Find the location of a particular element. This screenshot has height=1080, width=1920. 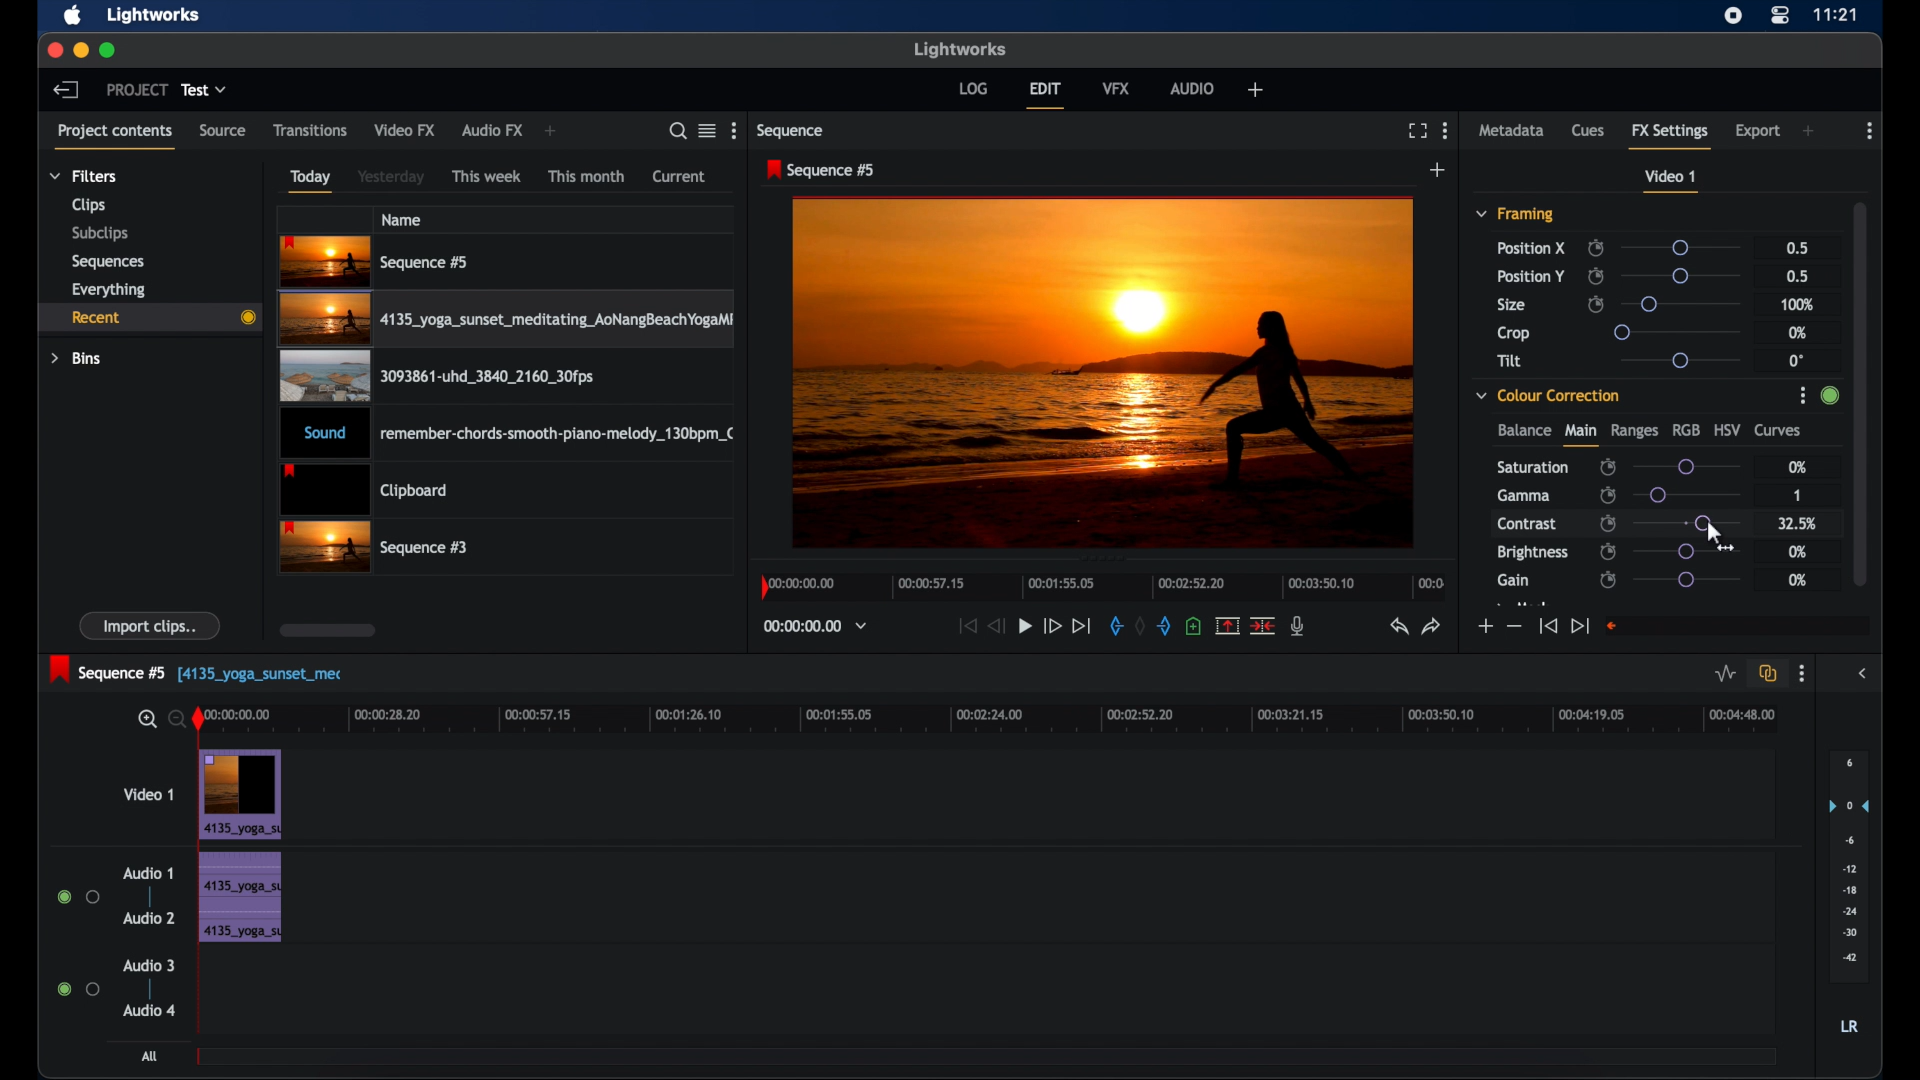

contrast is located at coordinates (1526, 525).